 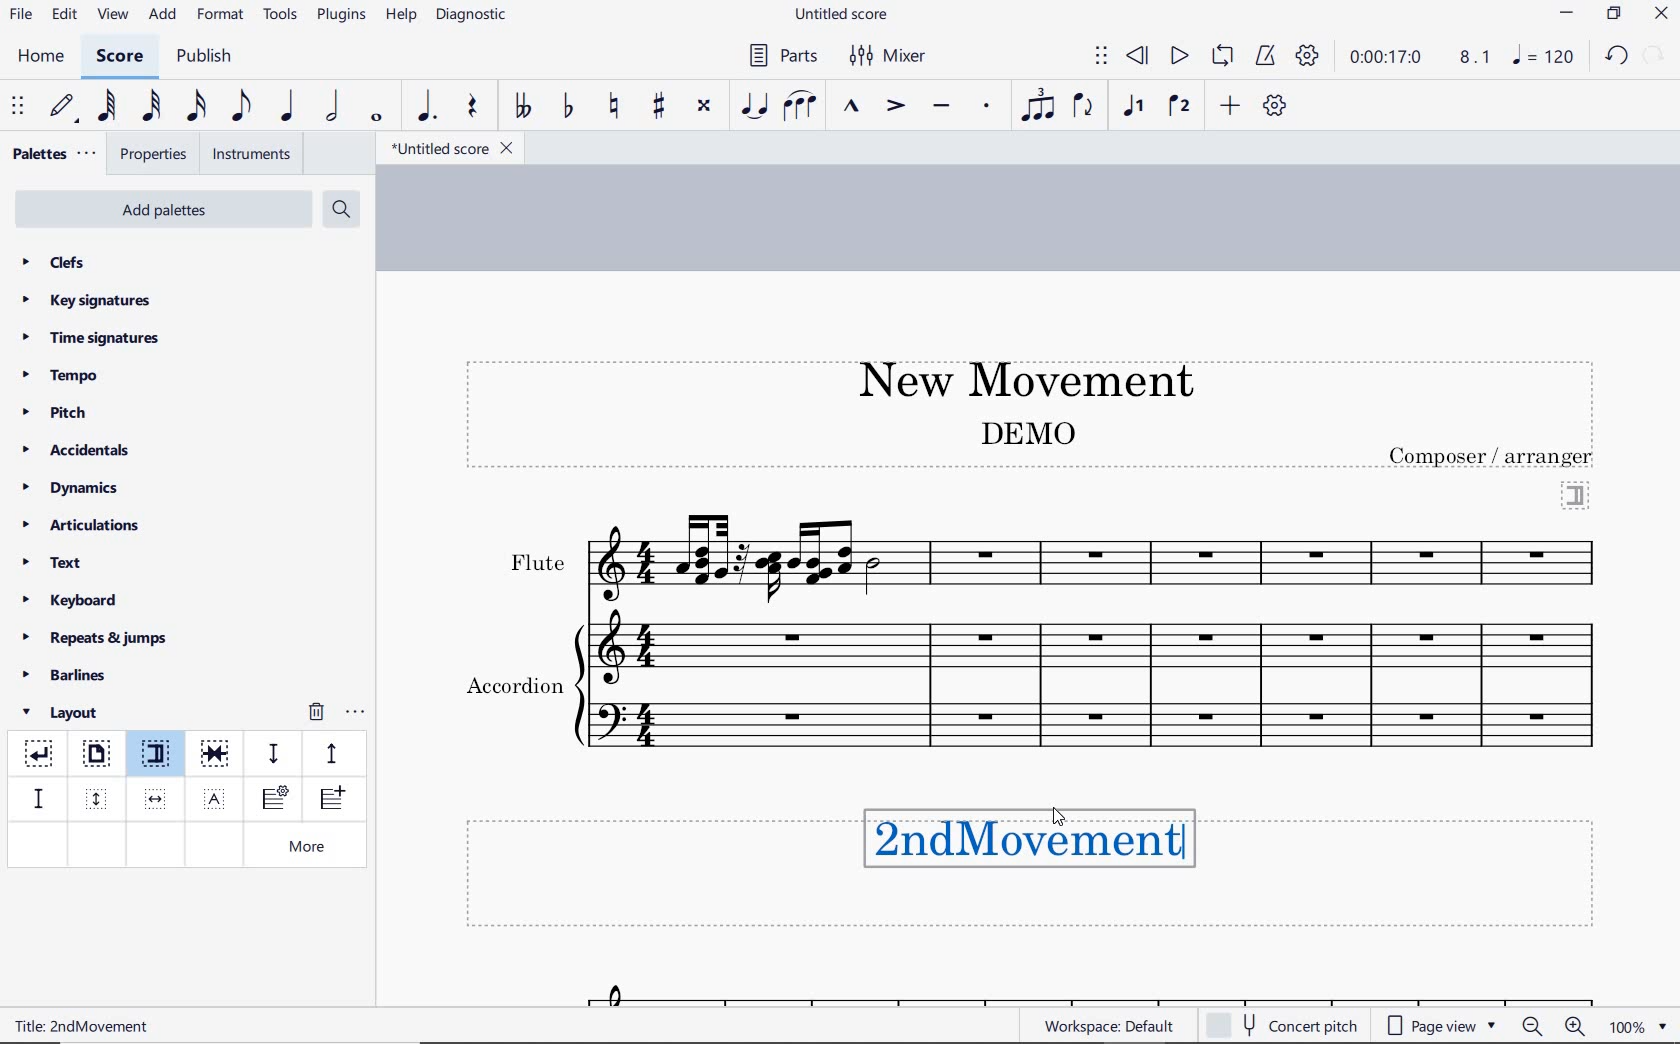 What do you see at coordinates (1046, 843) in the screenshot?
I see `Title for new movement` at bounding box center [1046, 843].